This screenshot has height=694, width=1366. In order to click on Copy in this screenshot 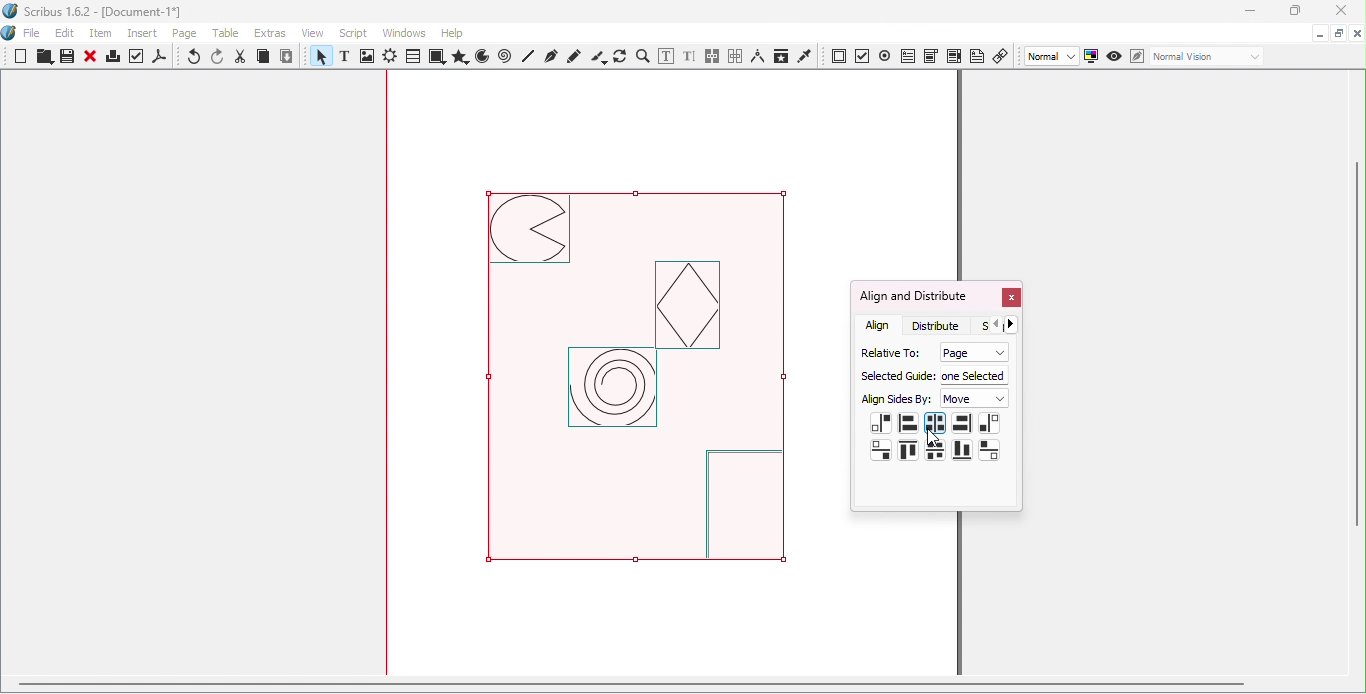, I will do `click(263, 58)`.